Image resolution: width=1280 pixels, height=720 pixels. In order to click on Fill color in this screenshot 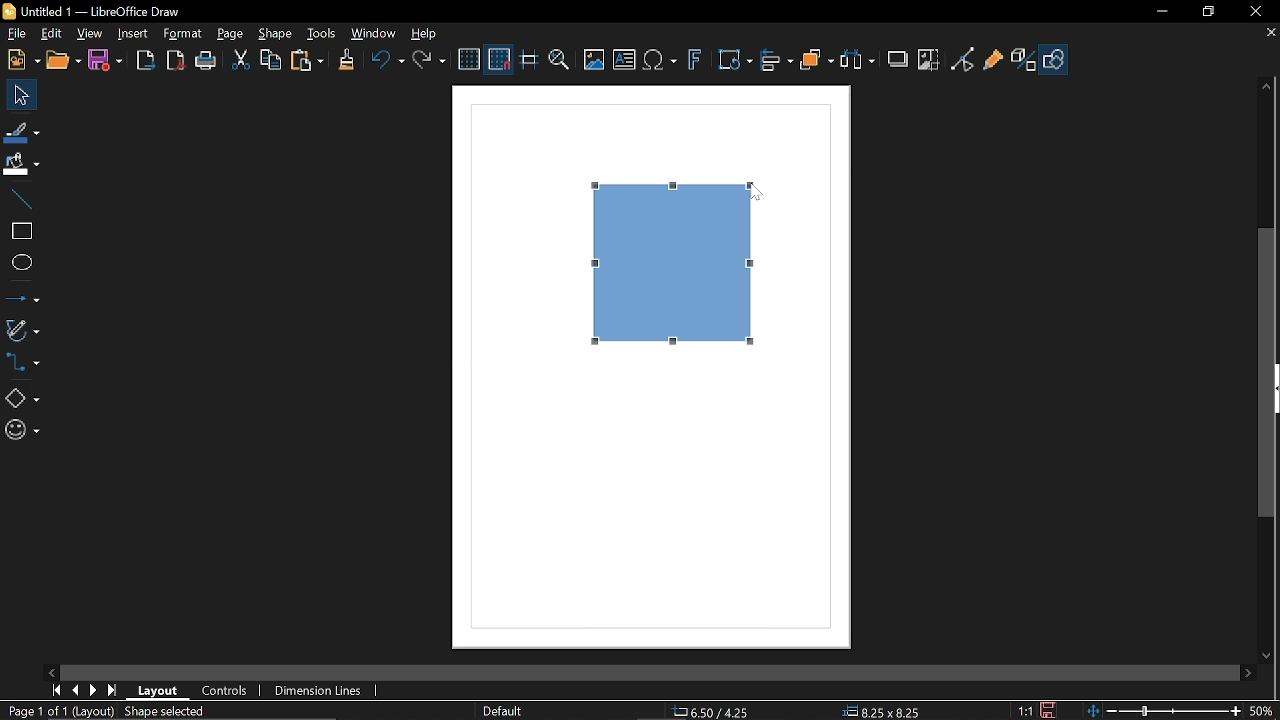, I will do `click(22, 164)`.